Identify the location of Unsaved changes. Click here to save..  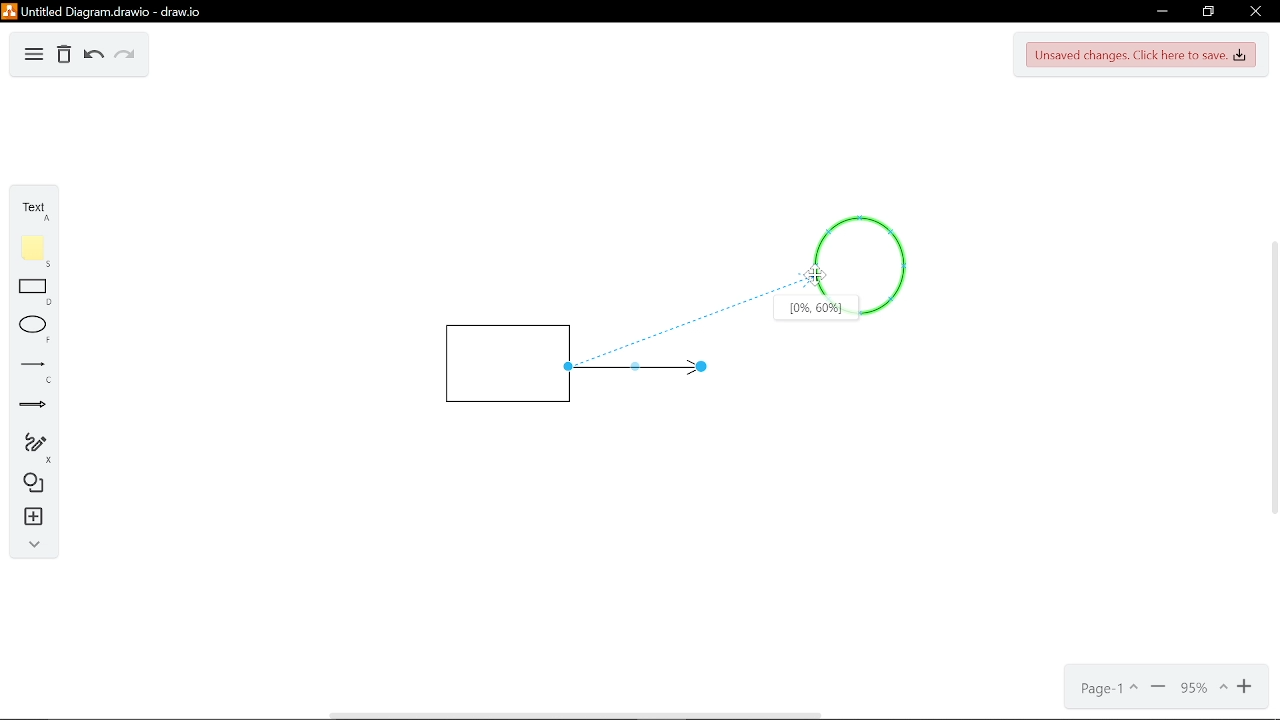
(1140, 56).